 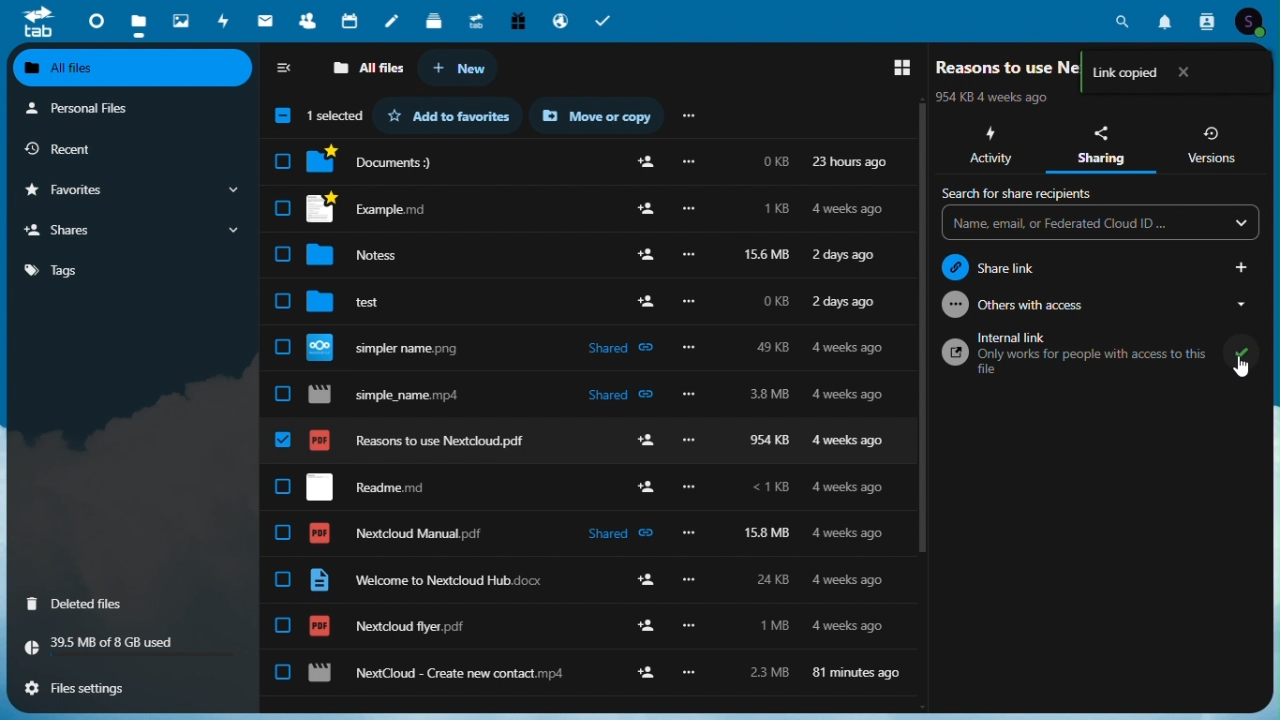 I want to click on shared, so click(x=613, y=534).